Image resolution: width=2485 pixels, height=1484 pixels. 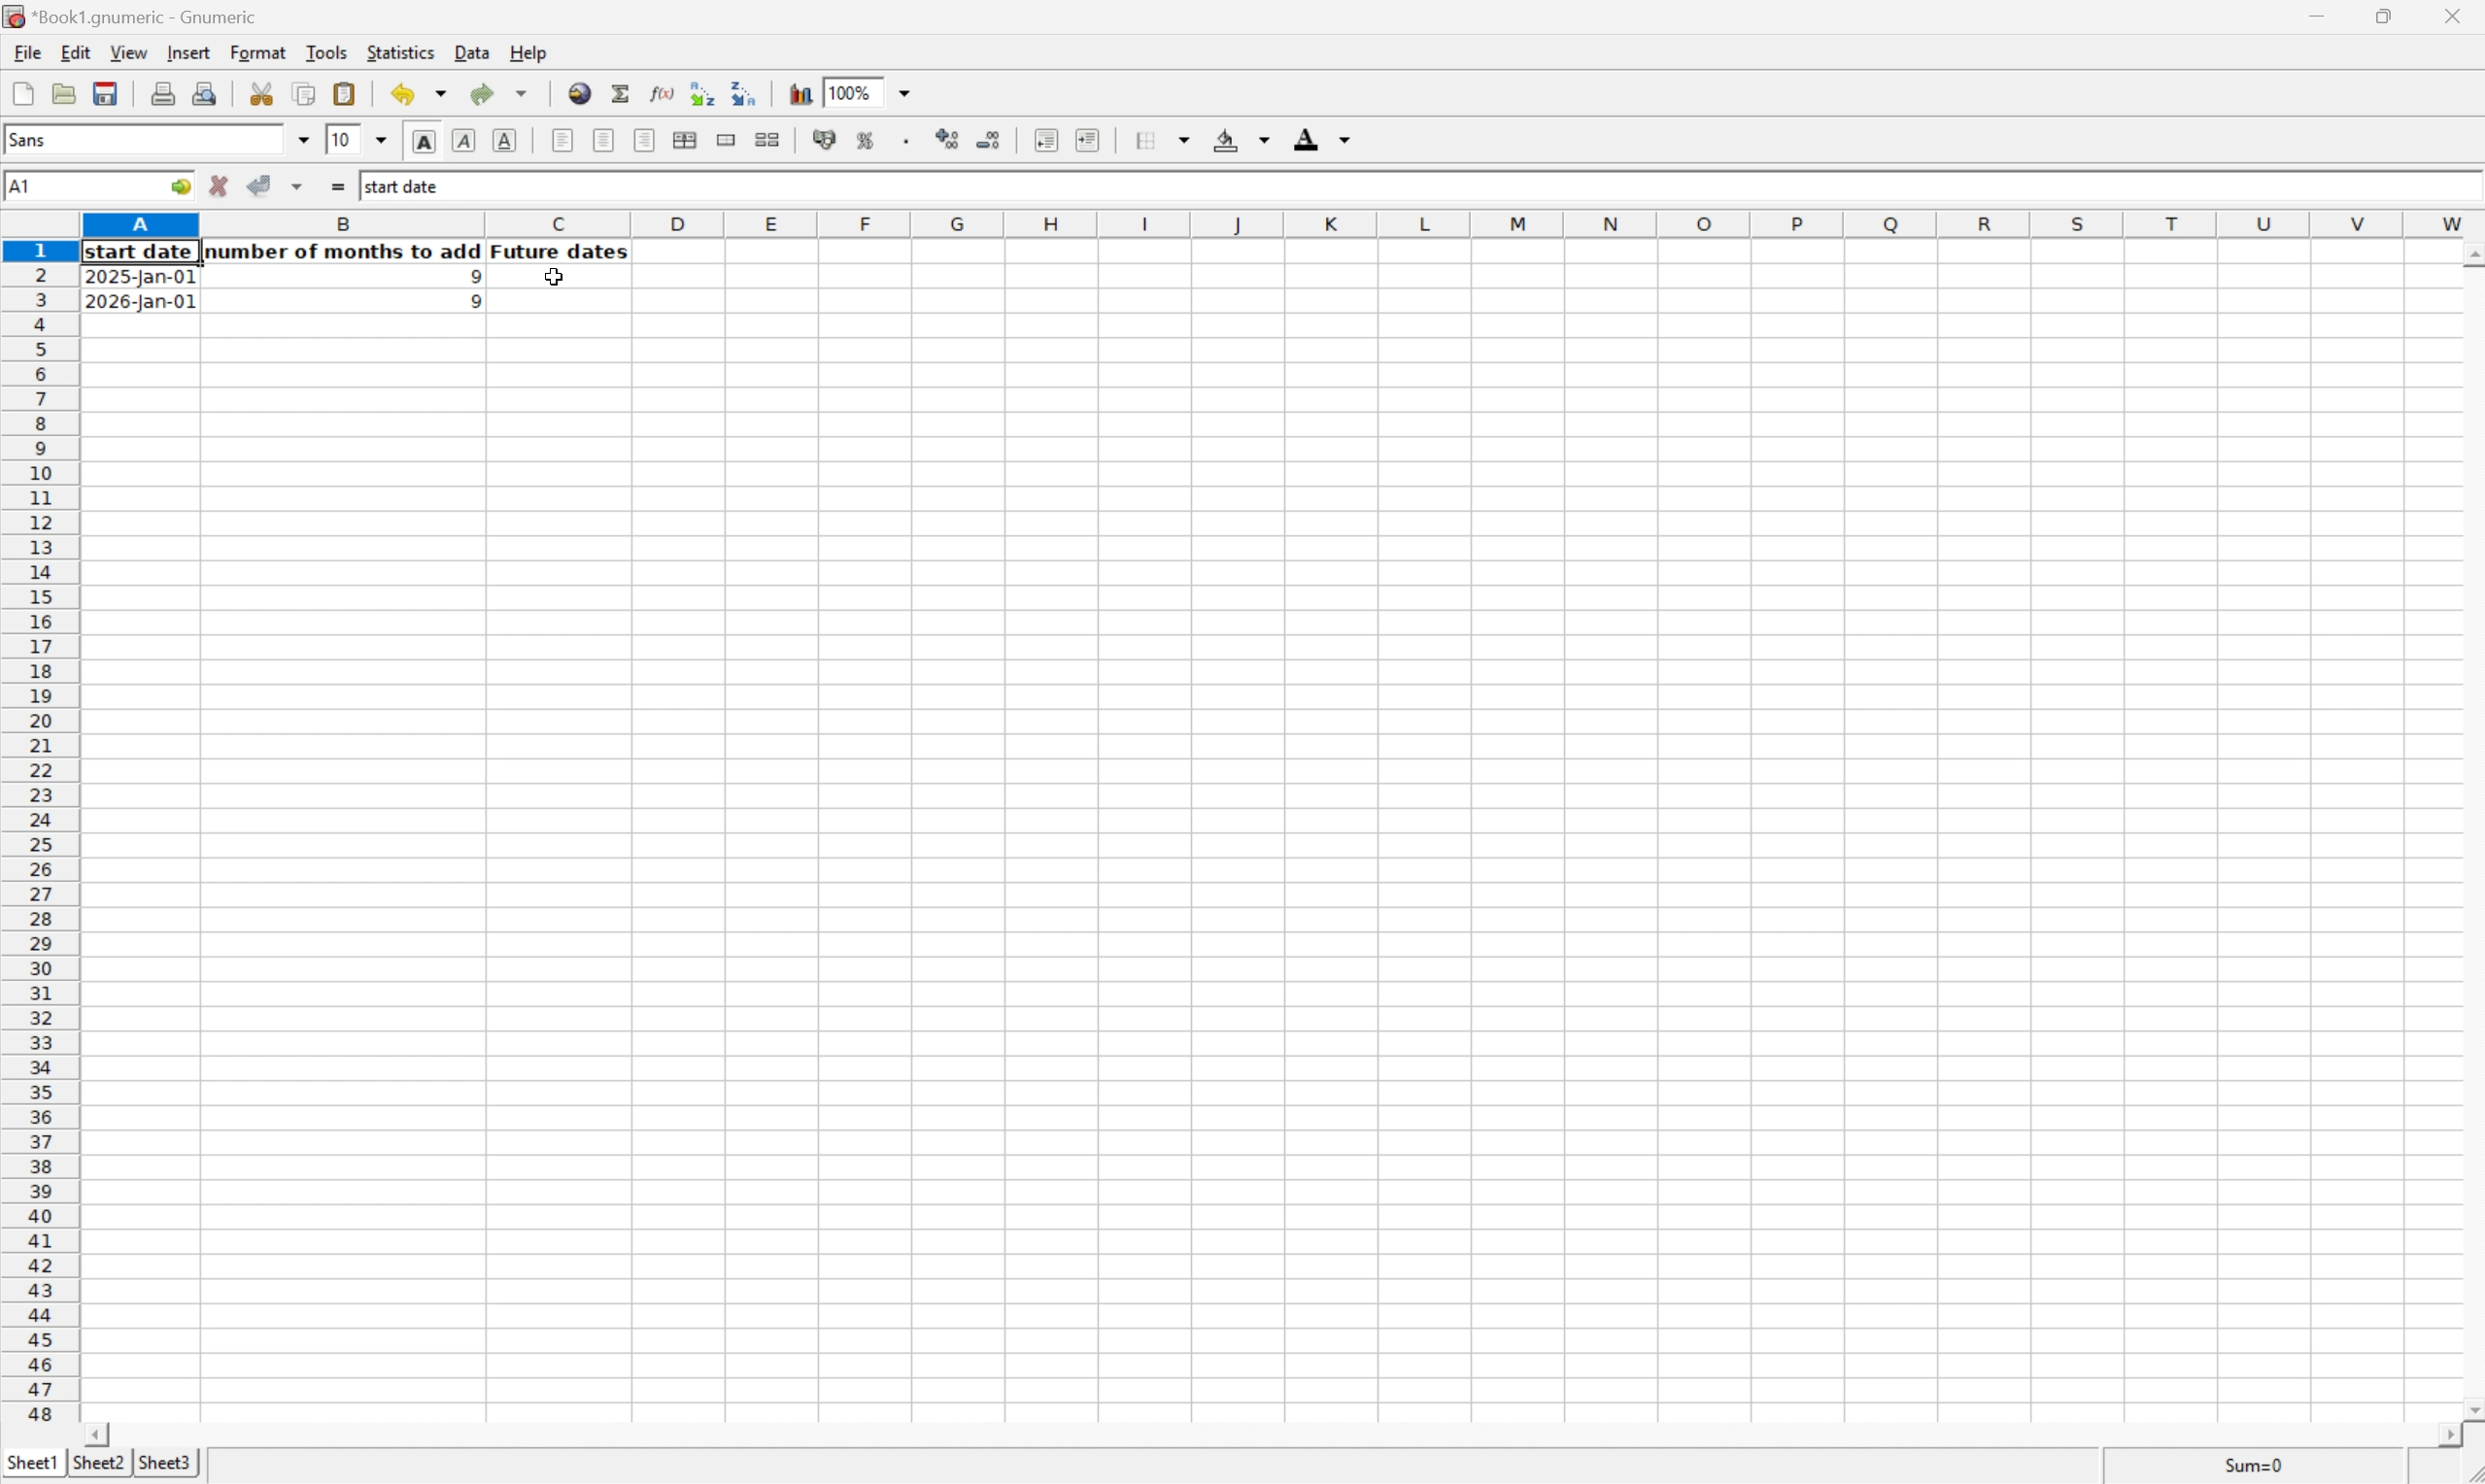 I want to click on Tools, so click(x=328, y=51).